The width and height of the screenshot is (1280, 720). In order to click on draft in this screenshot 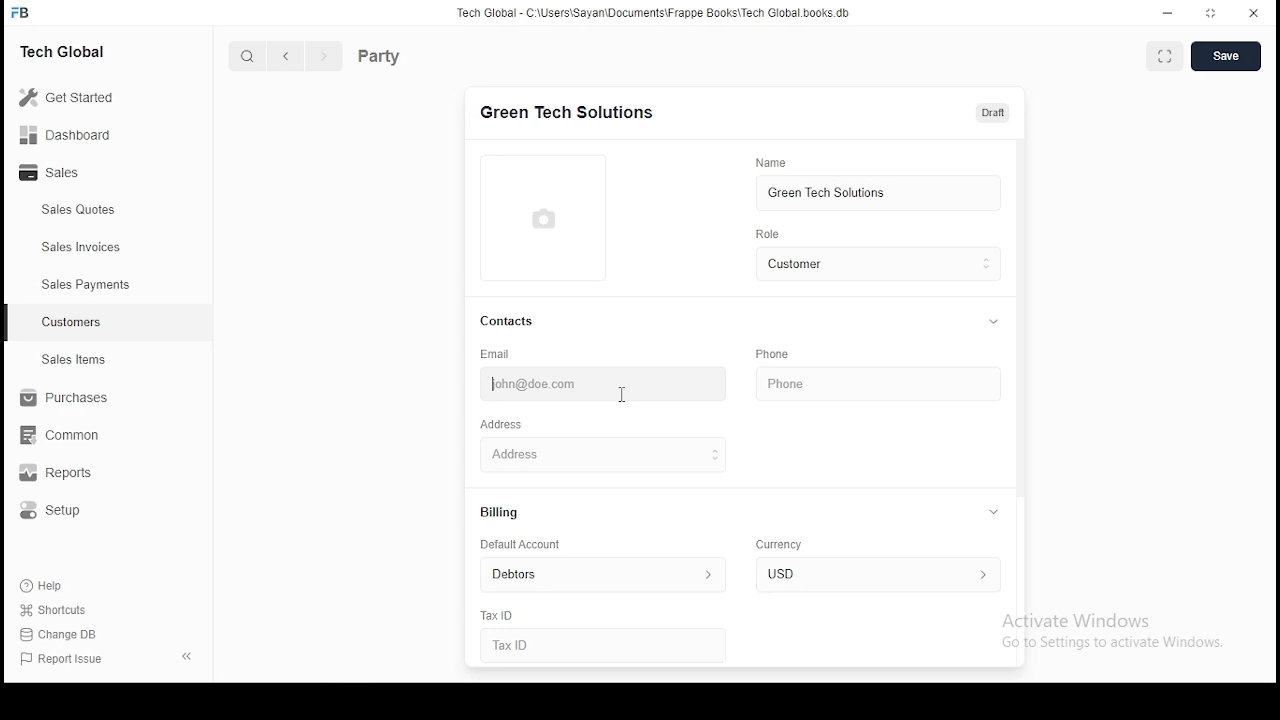, I will do `click(994, 113)`.